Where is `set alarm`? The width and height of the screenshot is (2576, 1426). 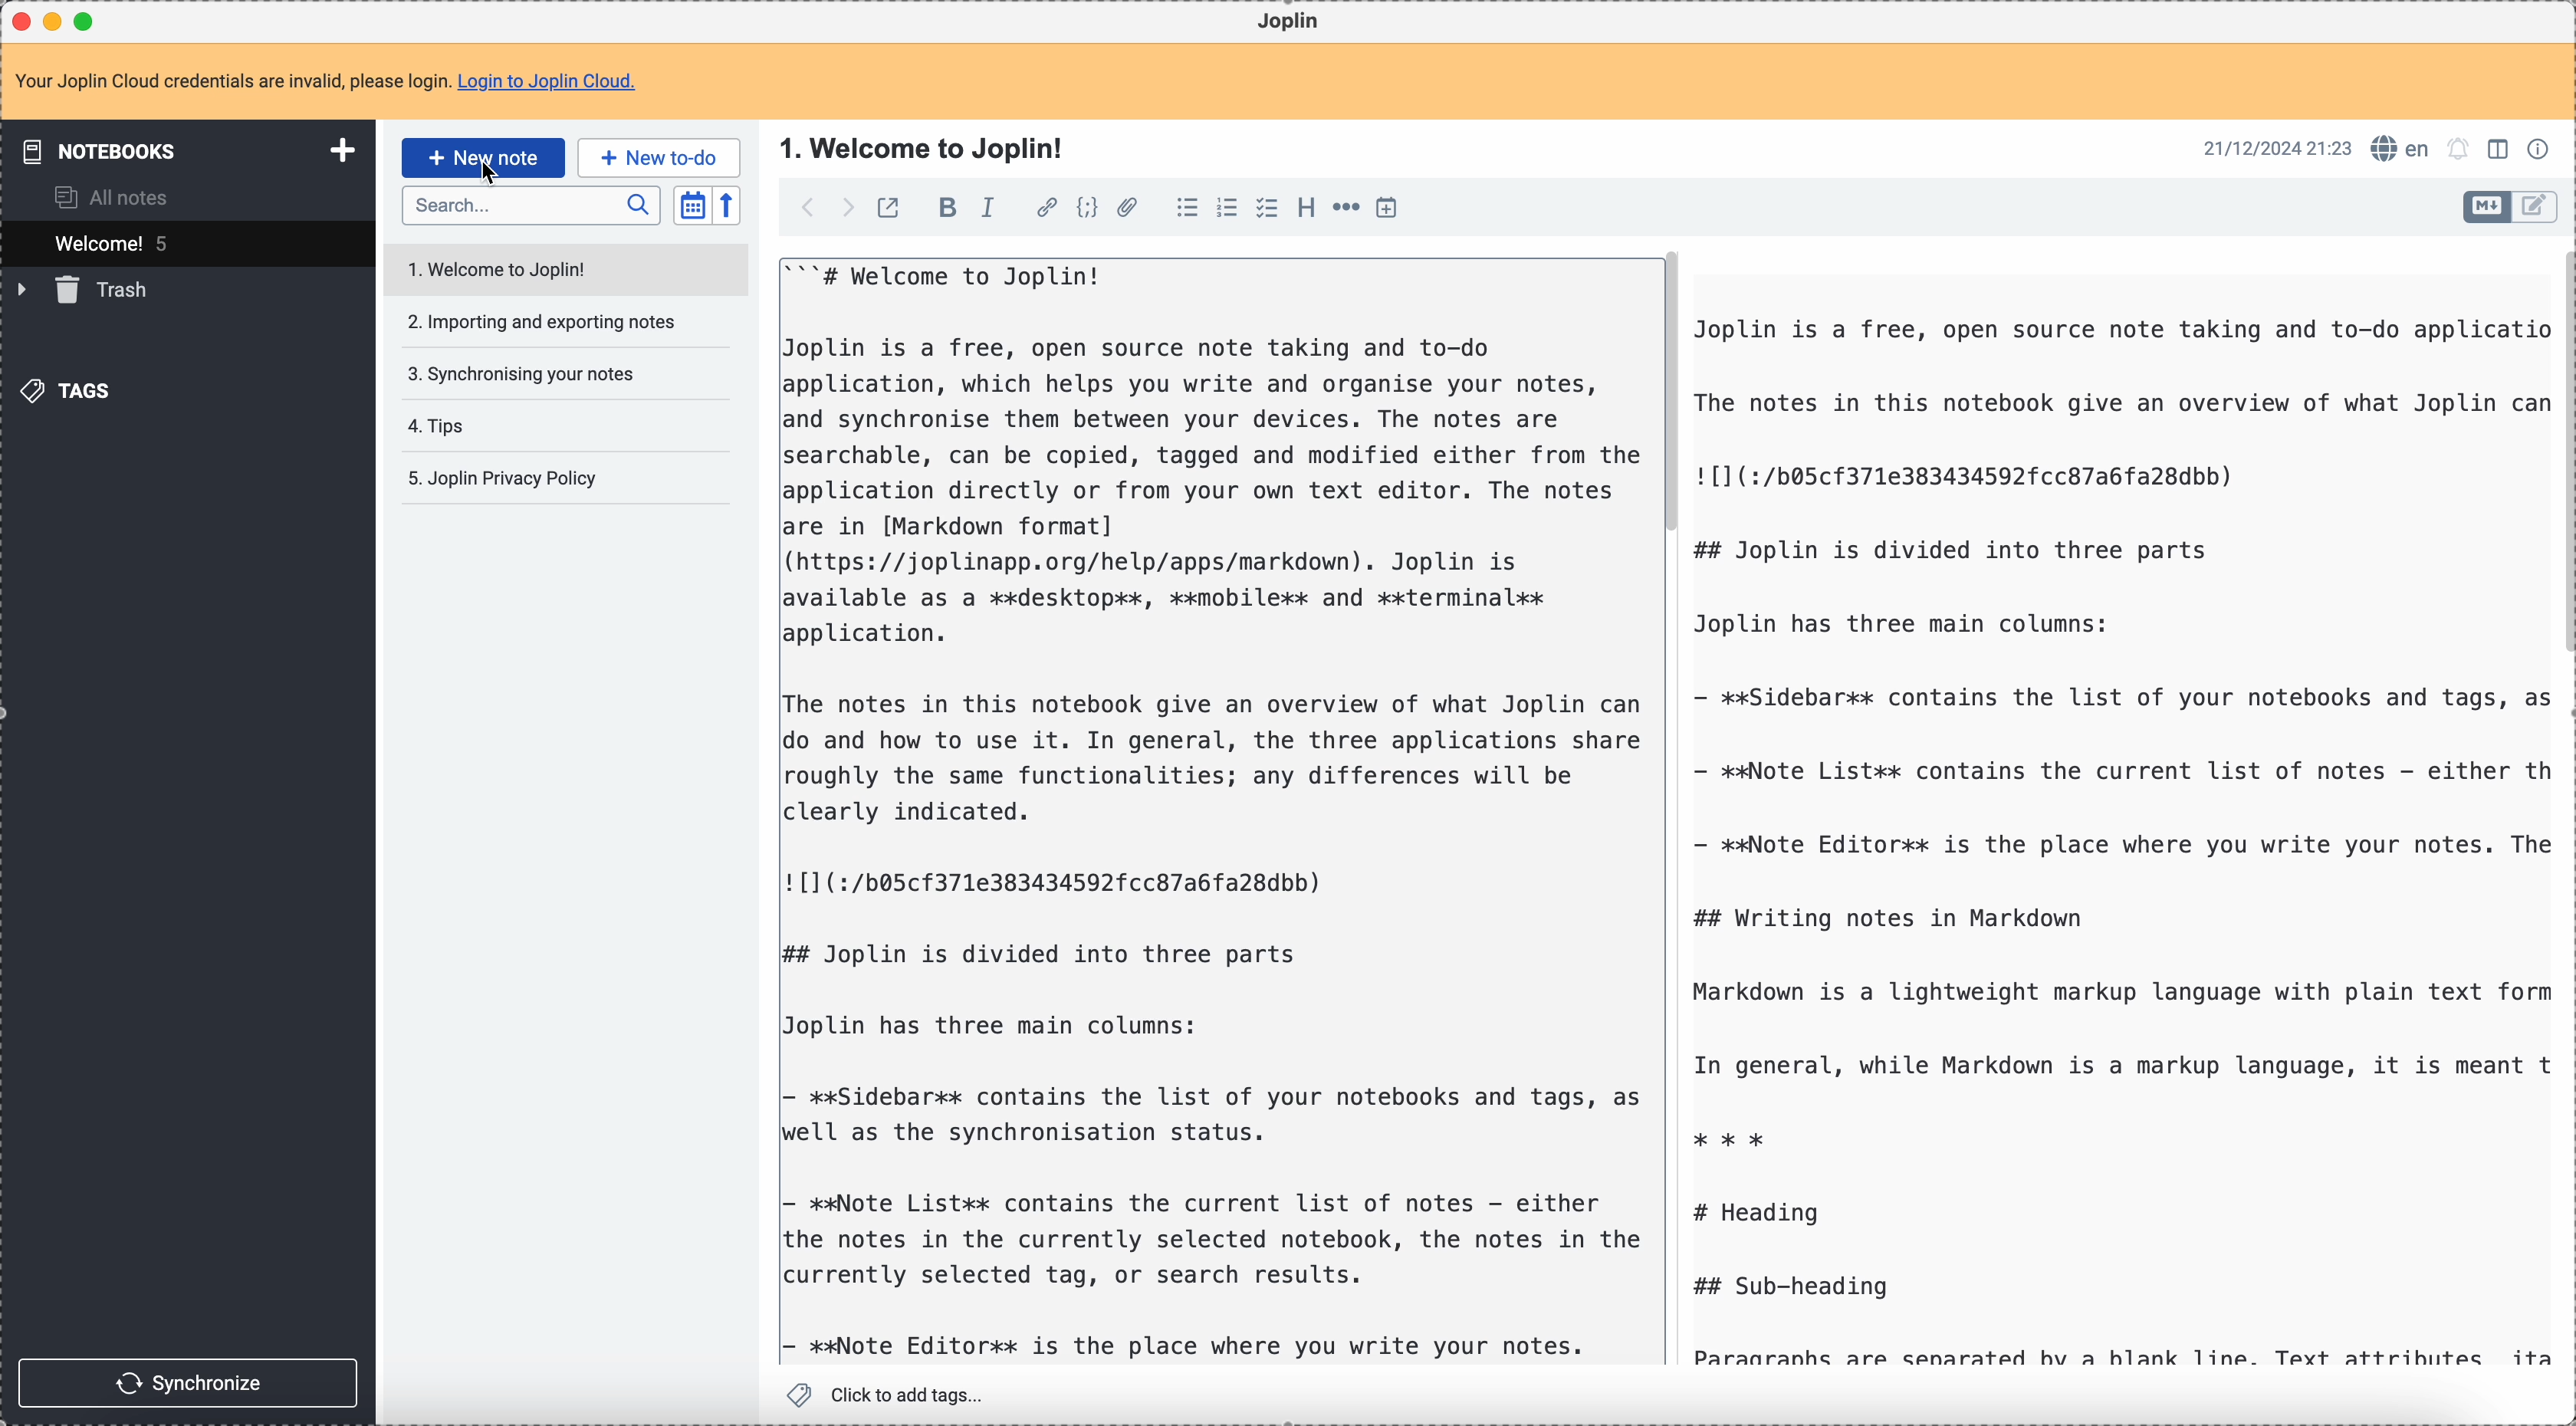
set alarm is located at coordinates (2459, 149).